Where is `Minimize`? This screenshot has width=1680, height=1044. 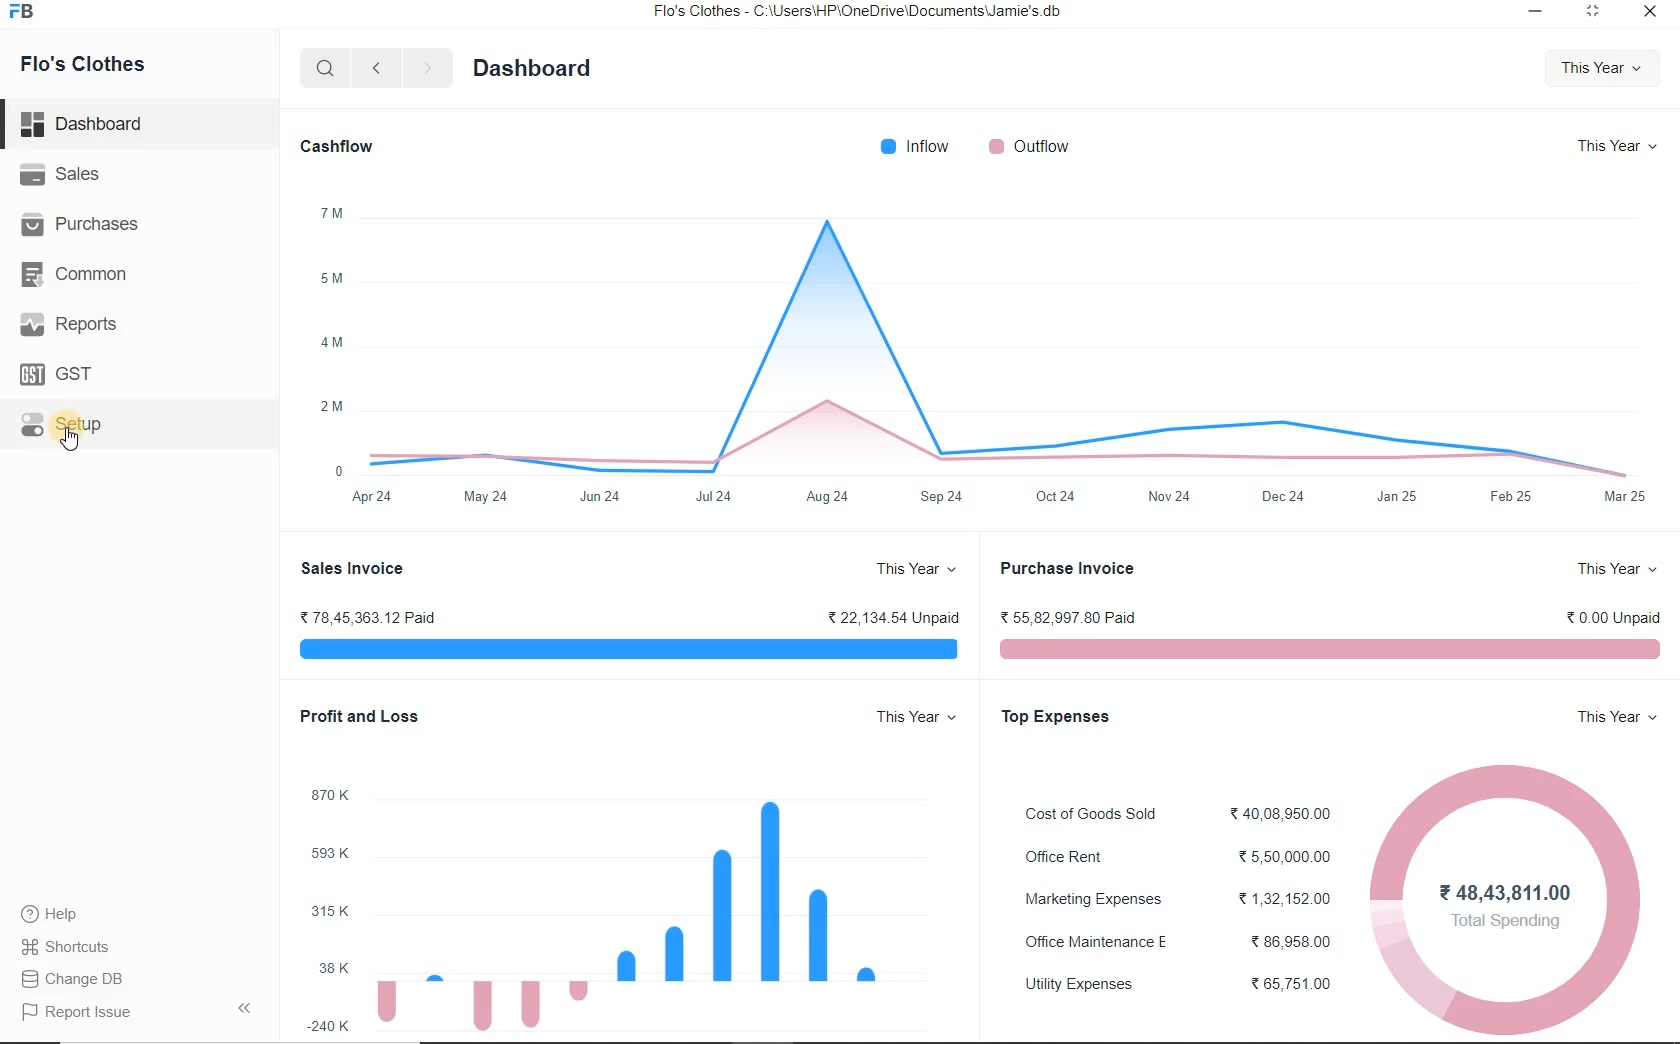 Minimize is located at coordinates (1536, 11).